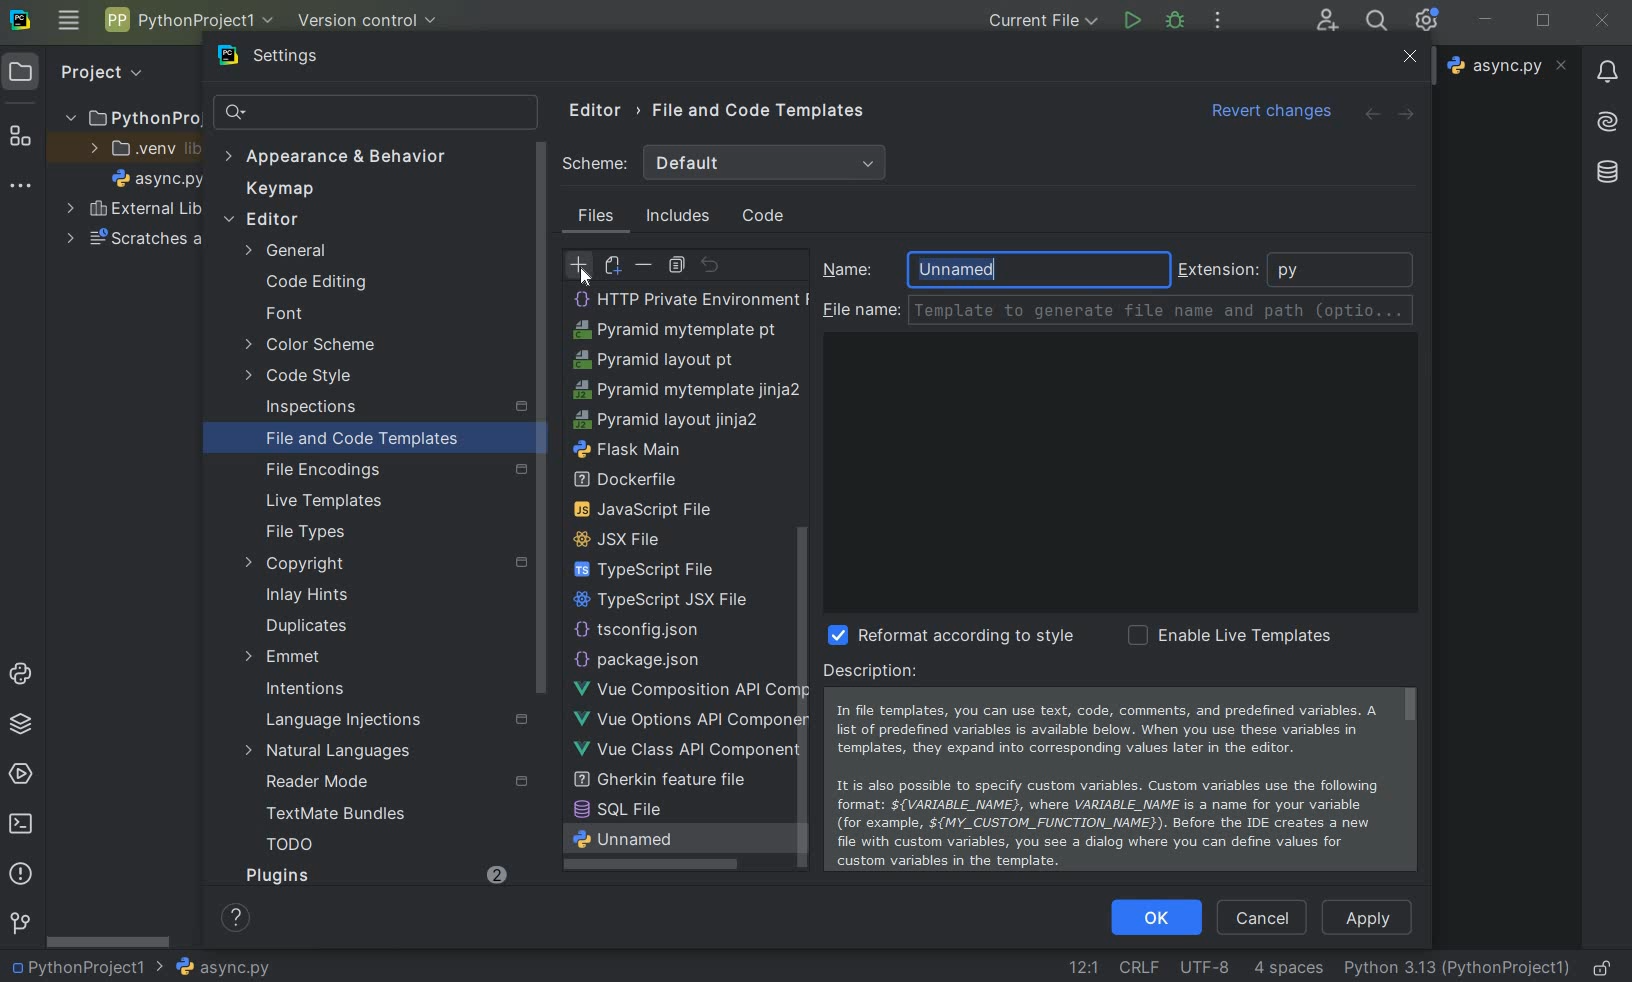 The height and width of the screenshot is (982, 1632). I want to click on revert changes, so click(1265, 113).